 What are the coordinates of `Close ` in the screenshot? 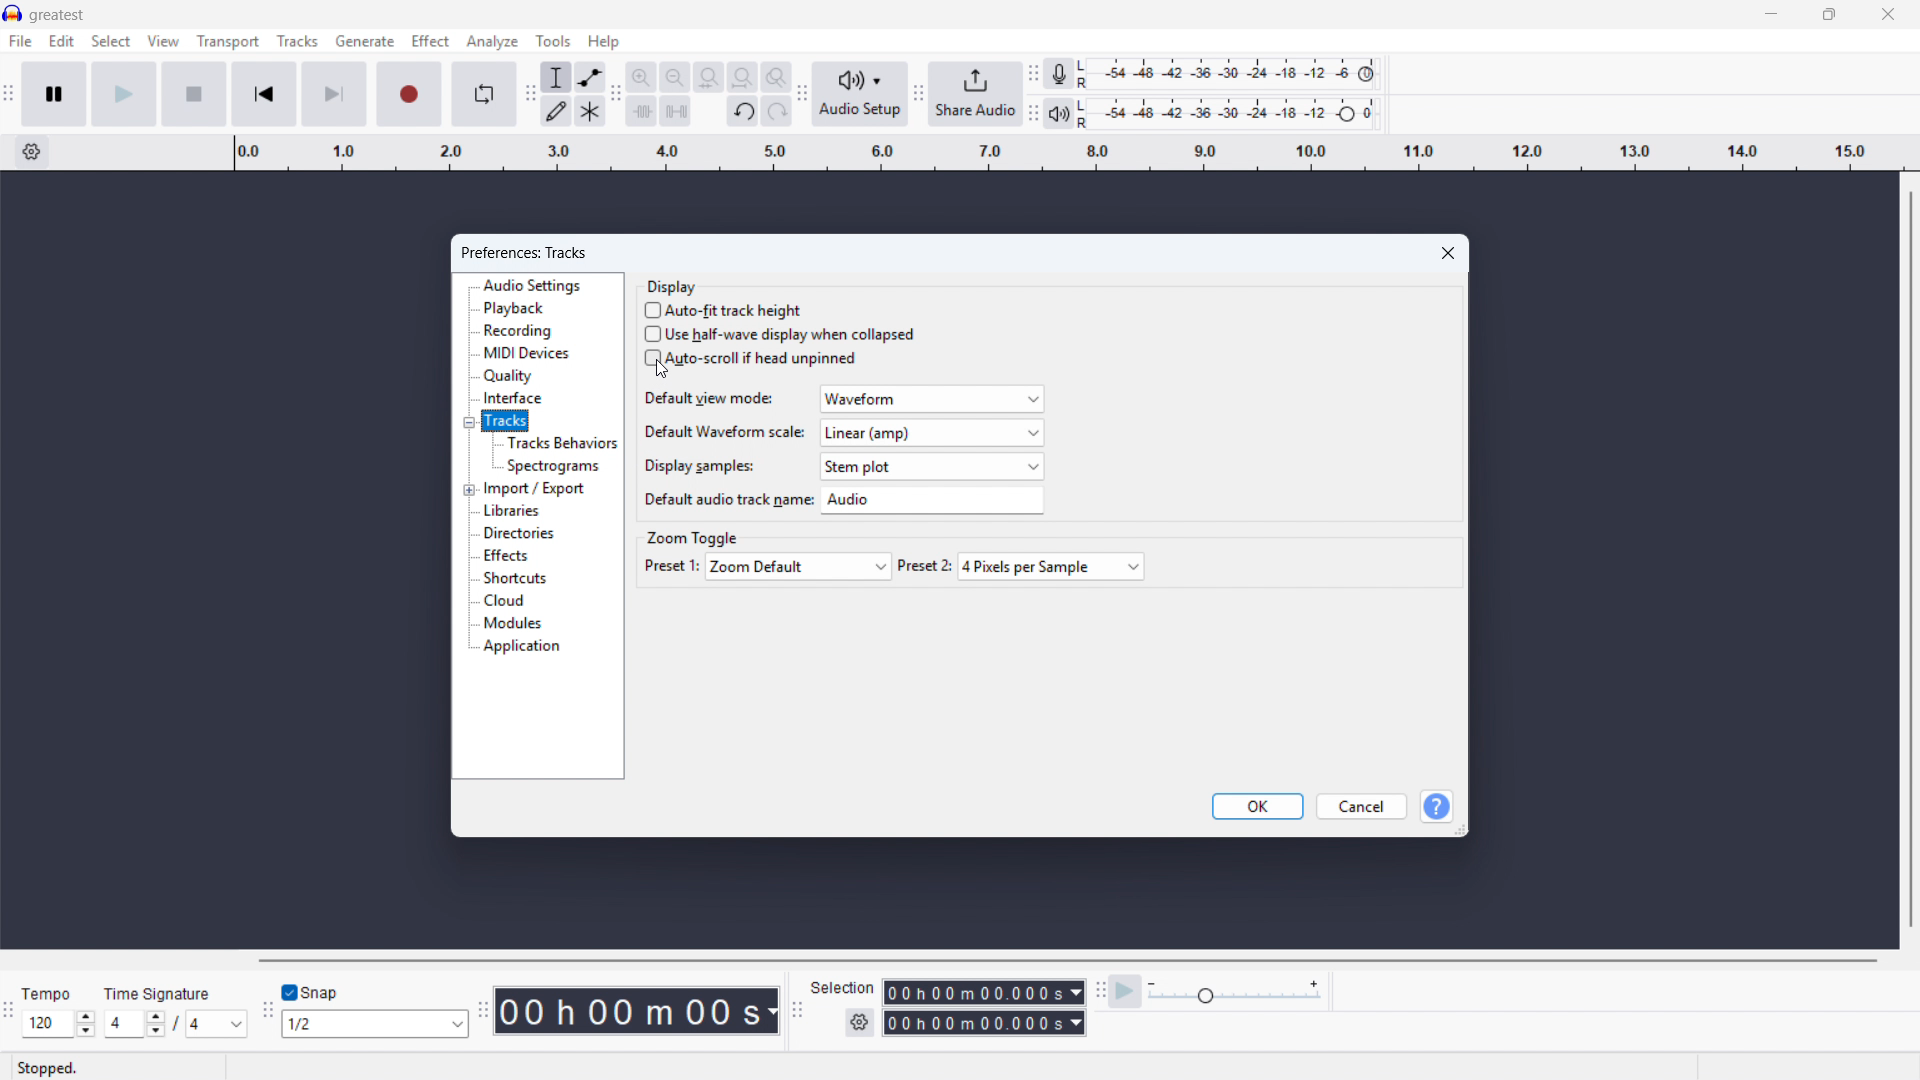 It's located at (1888, 14).